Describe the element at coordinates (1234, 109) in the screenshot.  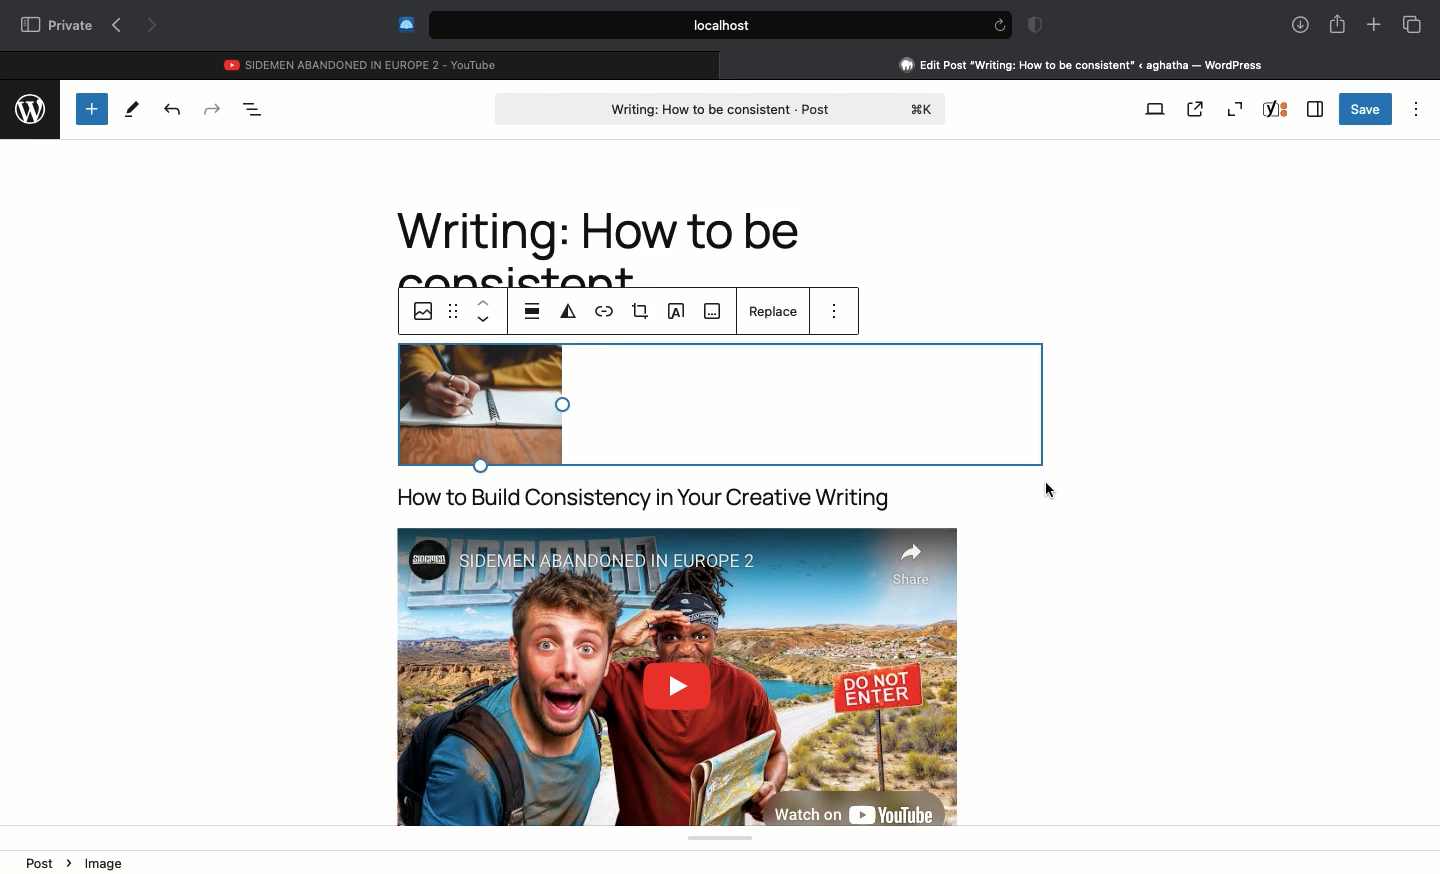
I see `Zoom out` at that location.